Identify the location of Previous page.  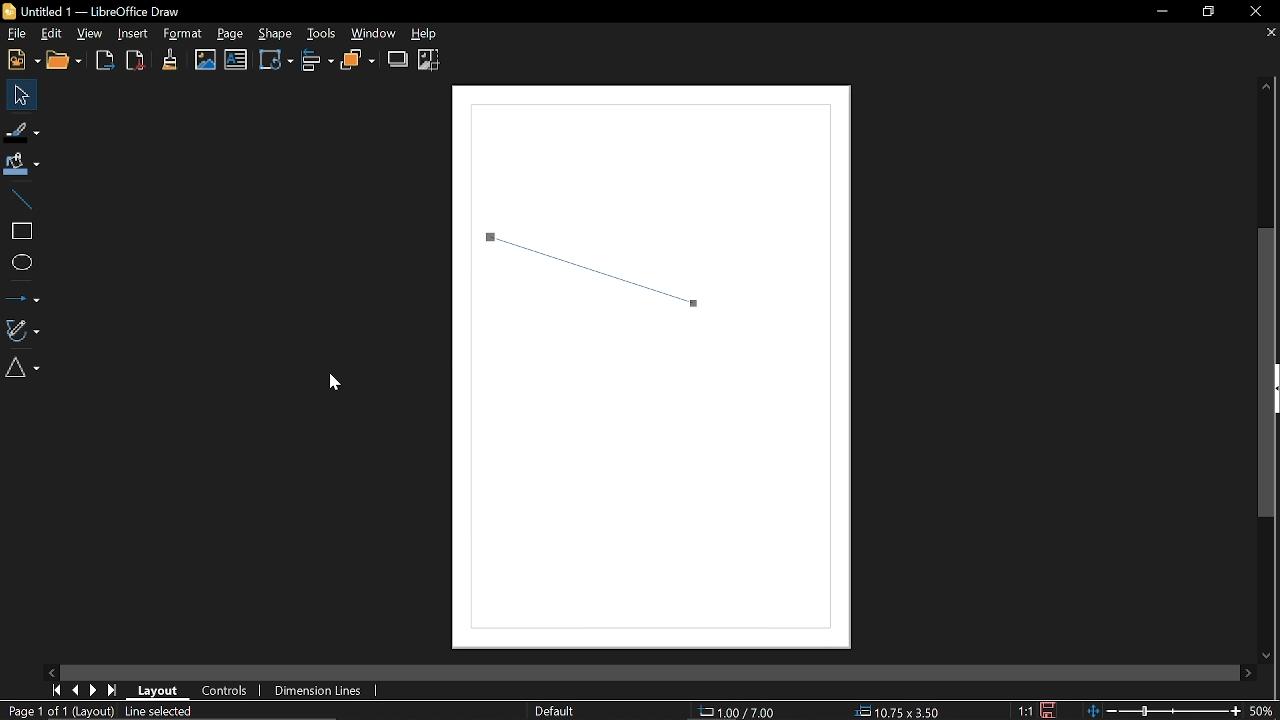
(77, 689).